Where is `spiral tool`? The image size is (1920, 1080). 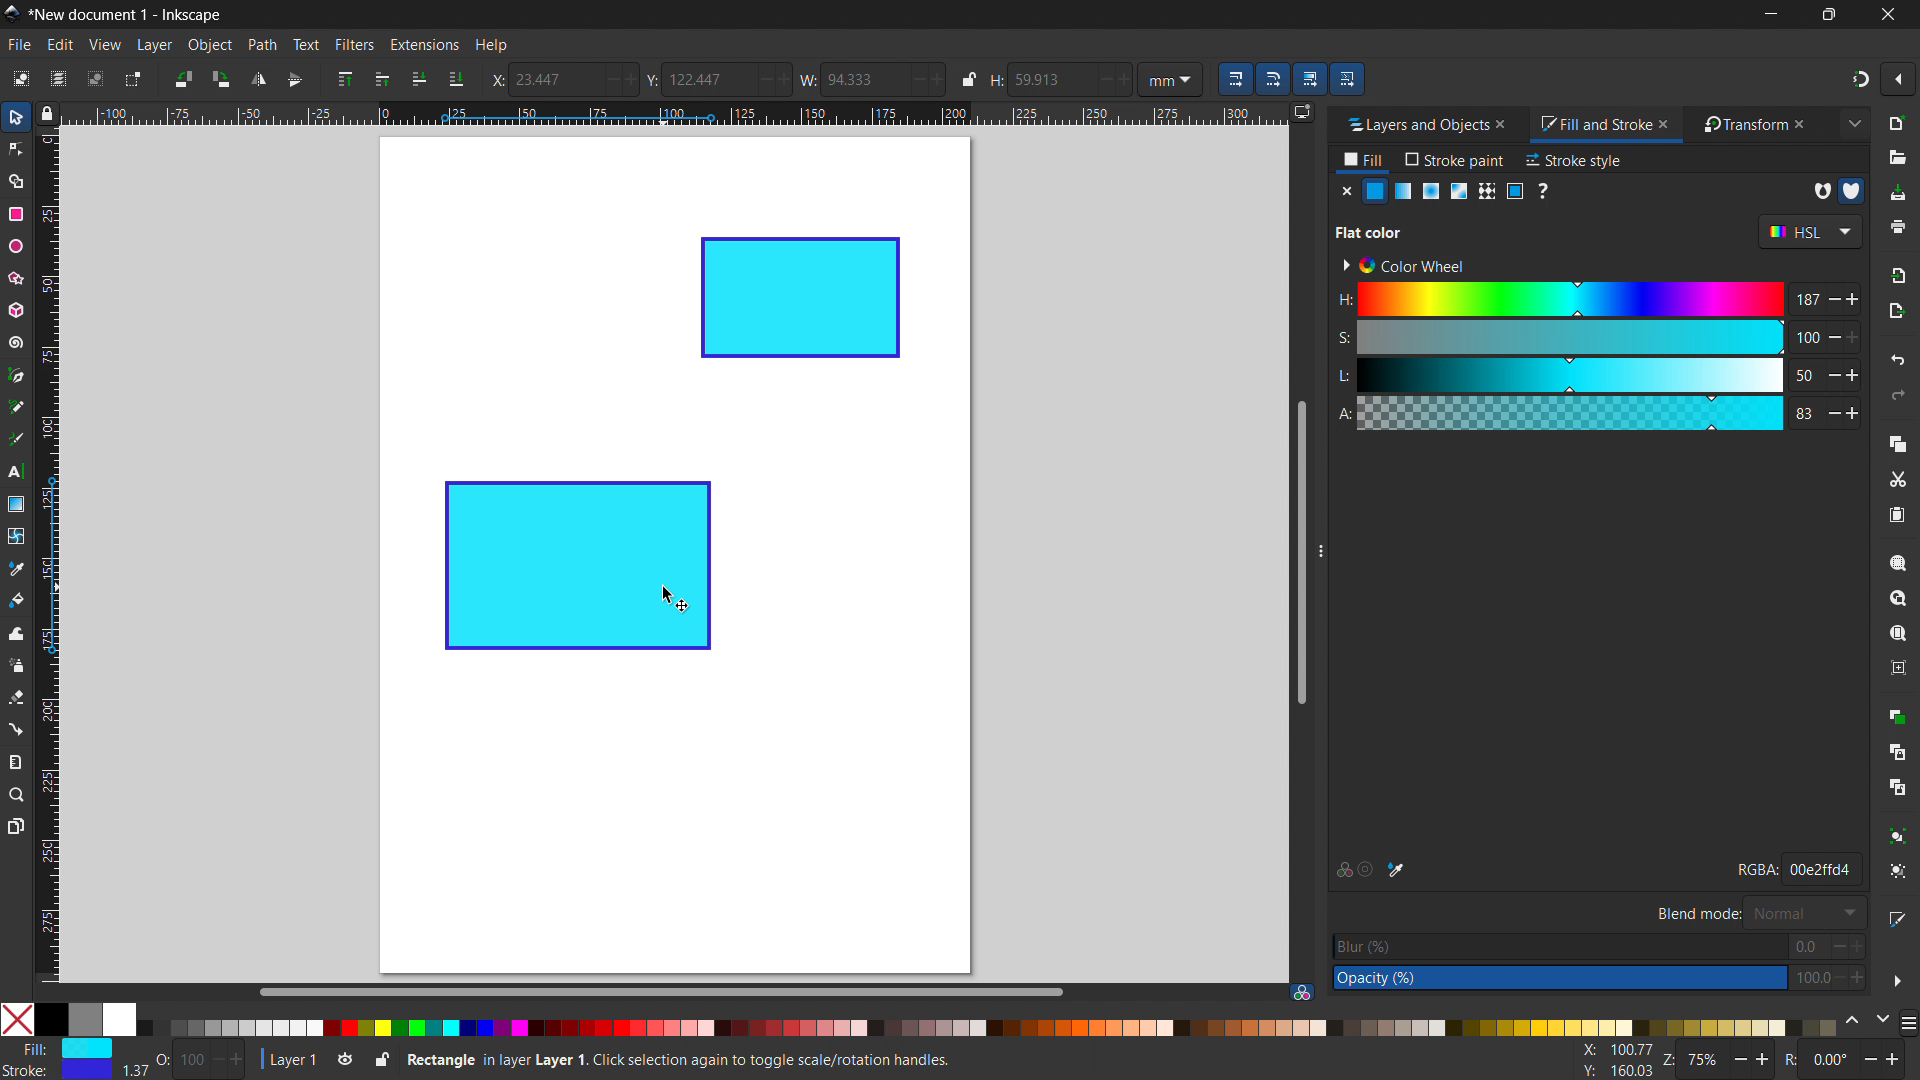 spiral tool is located at coordinates (14, 342).